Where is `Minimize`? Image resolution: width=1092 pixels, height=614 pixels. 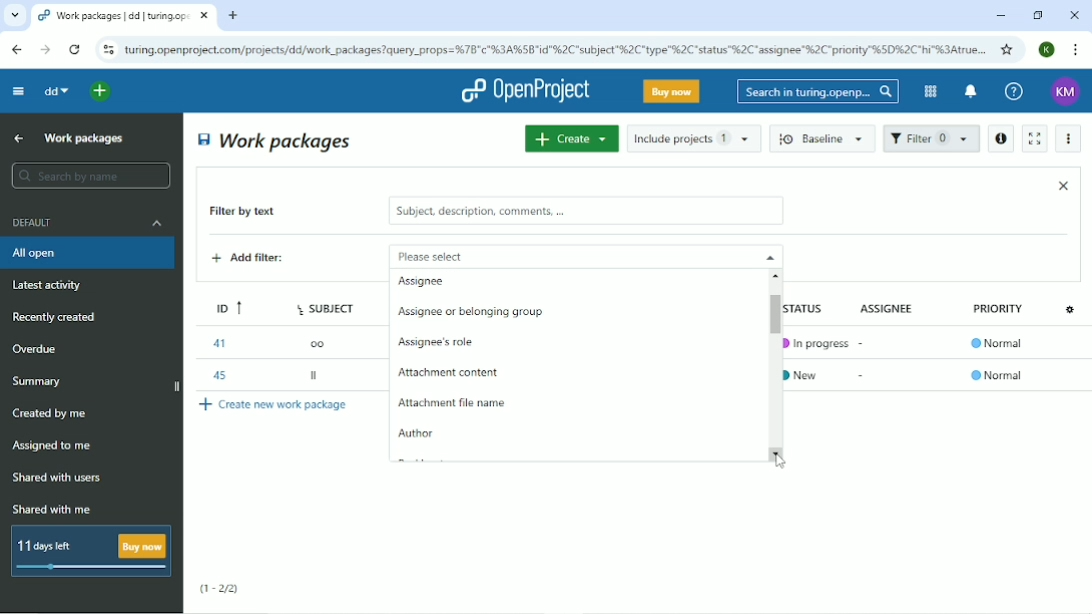
Minimize is located at coordinates (1000, 16).